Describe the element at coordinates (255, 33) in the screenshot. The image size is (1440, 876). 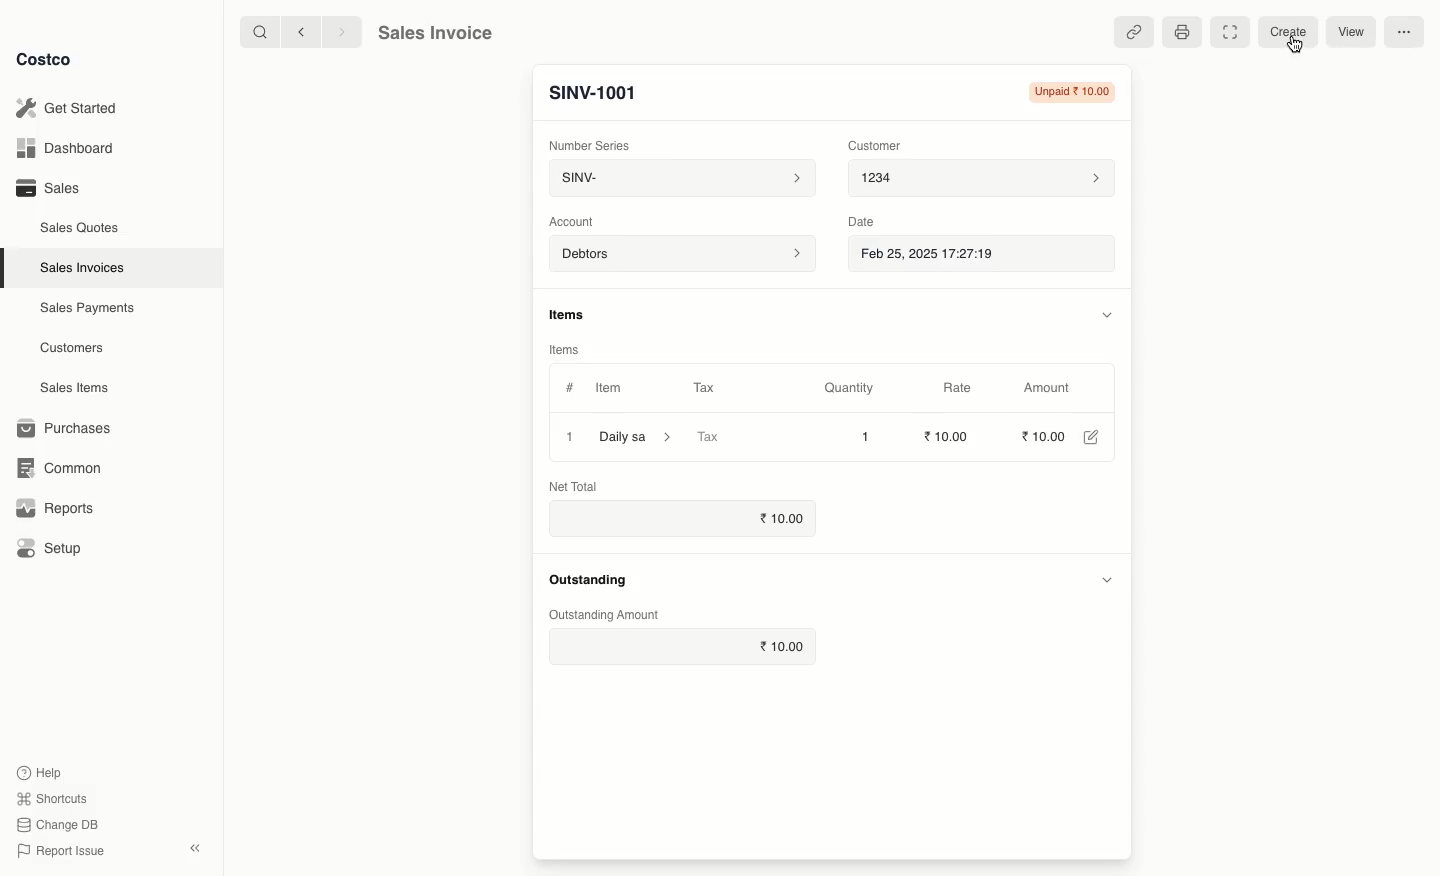
I see `Search` at that location.